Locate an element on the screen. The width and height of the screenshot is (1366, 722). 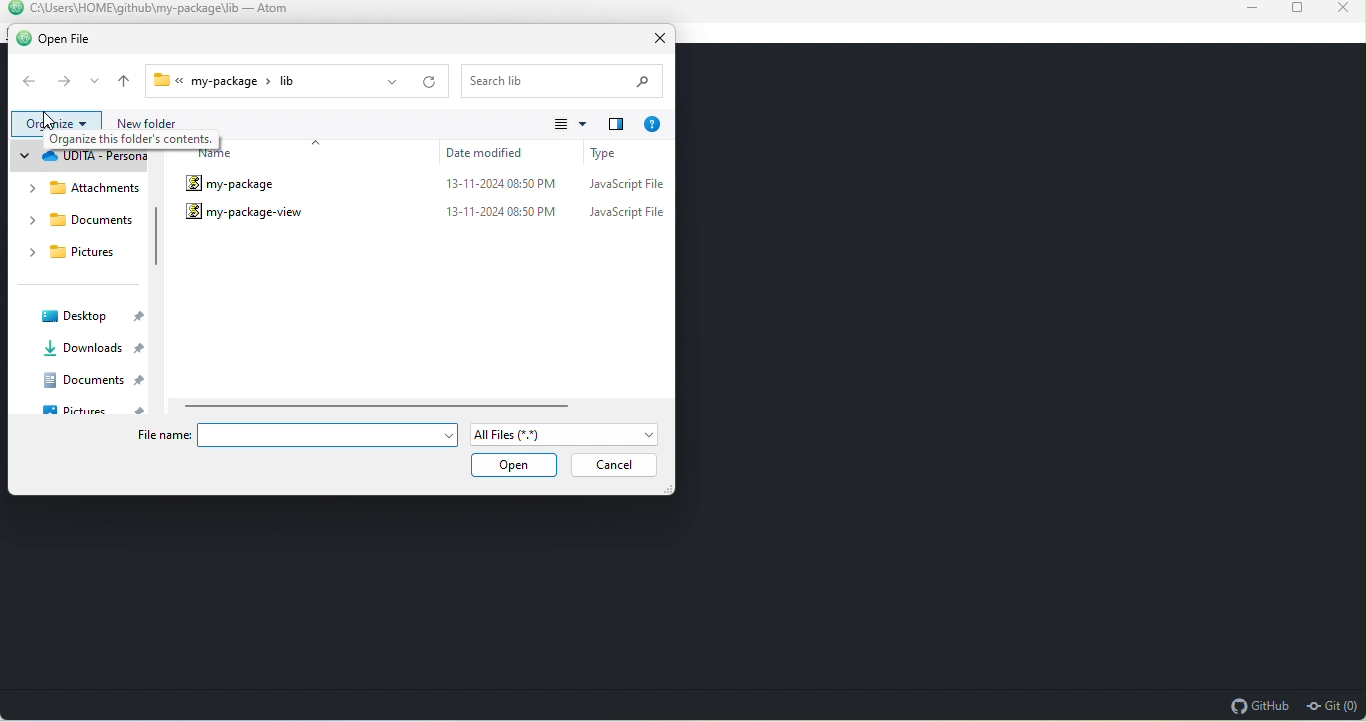
vertical scroll bar is located at coordinates (157, 241).